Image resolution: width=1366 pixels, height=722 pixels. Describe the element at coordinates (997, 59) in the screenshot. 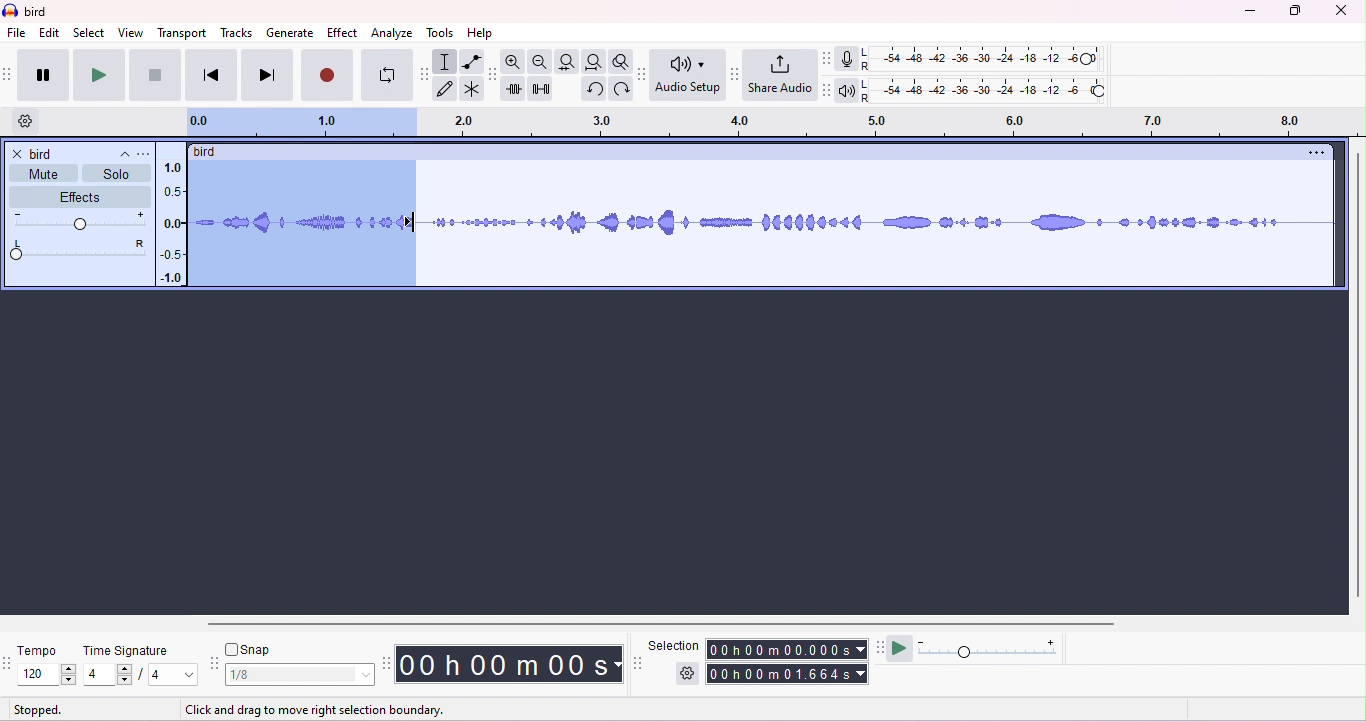

I see `recording level` at that location.